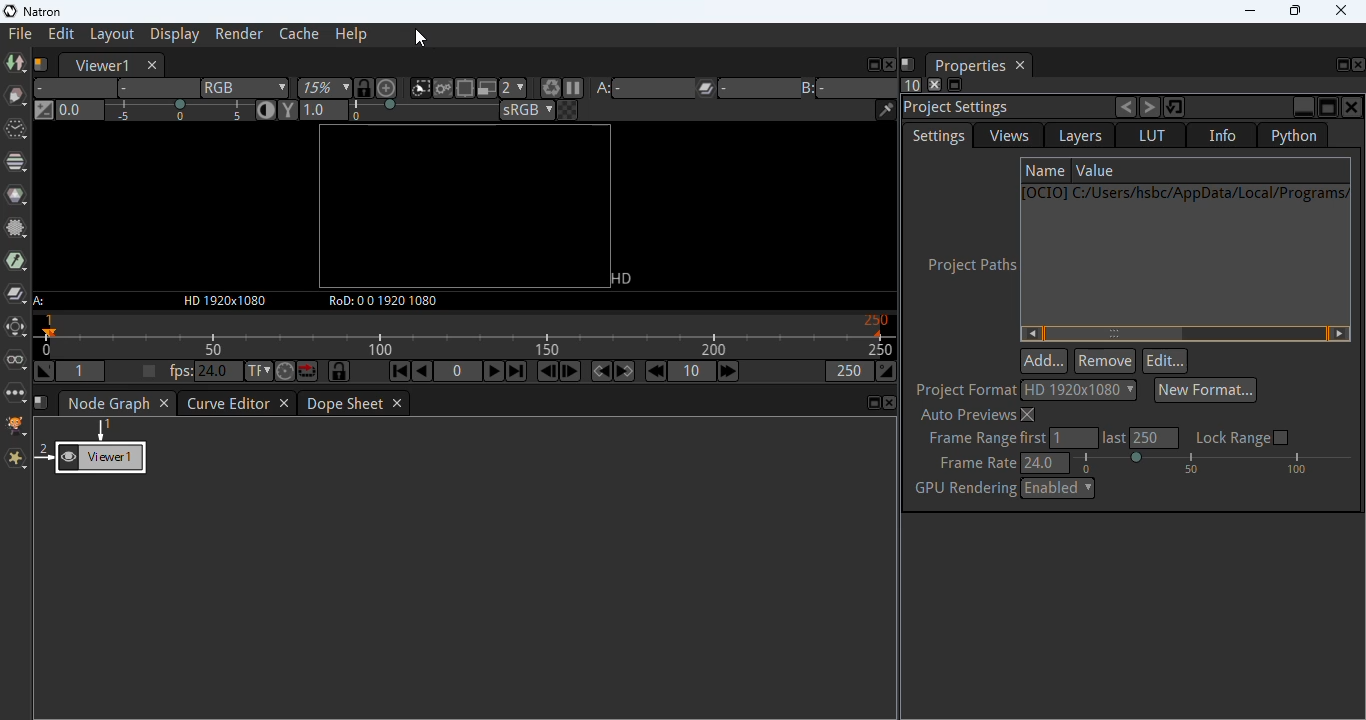  I want to click on turbo mode, so click(284, 371).